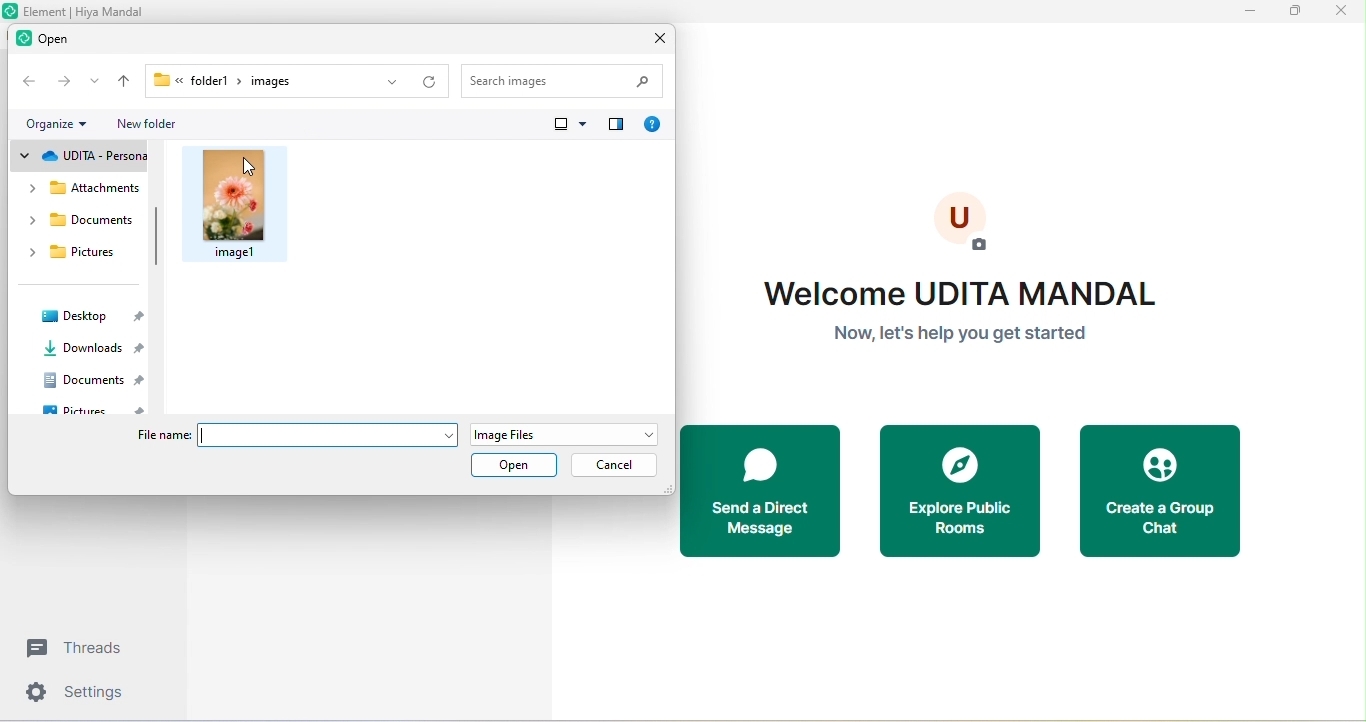  I want to click on image files, so click(559, 434).